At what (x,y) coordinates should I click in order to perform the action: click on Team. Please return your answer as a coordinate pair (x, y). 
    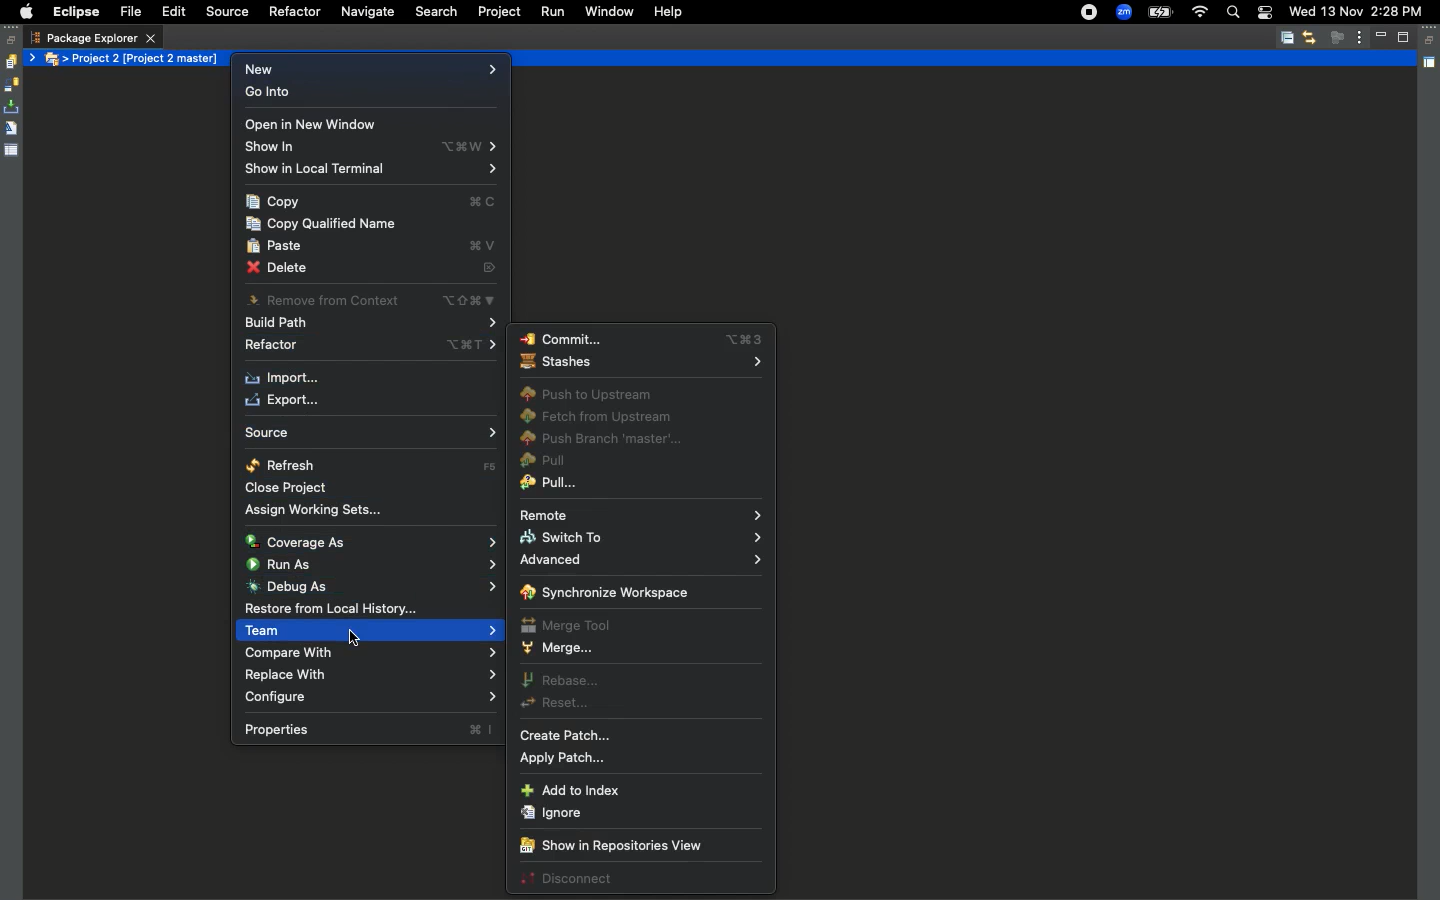
    Looking at the image, I should click on (371, 631).